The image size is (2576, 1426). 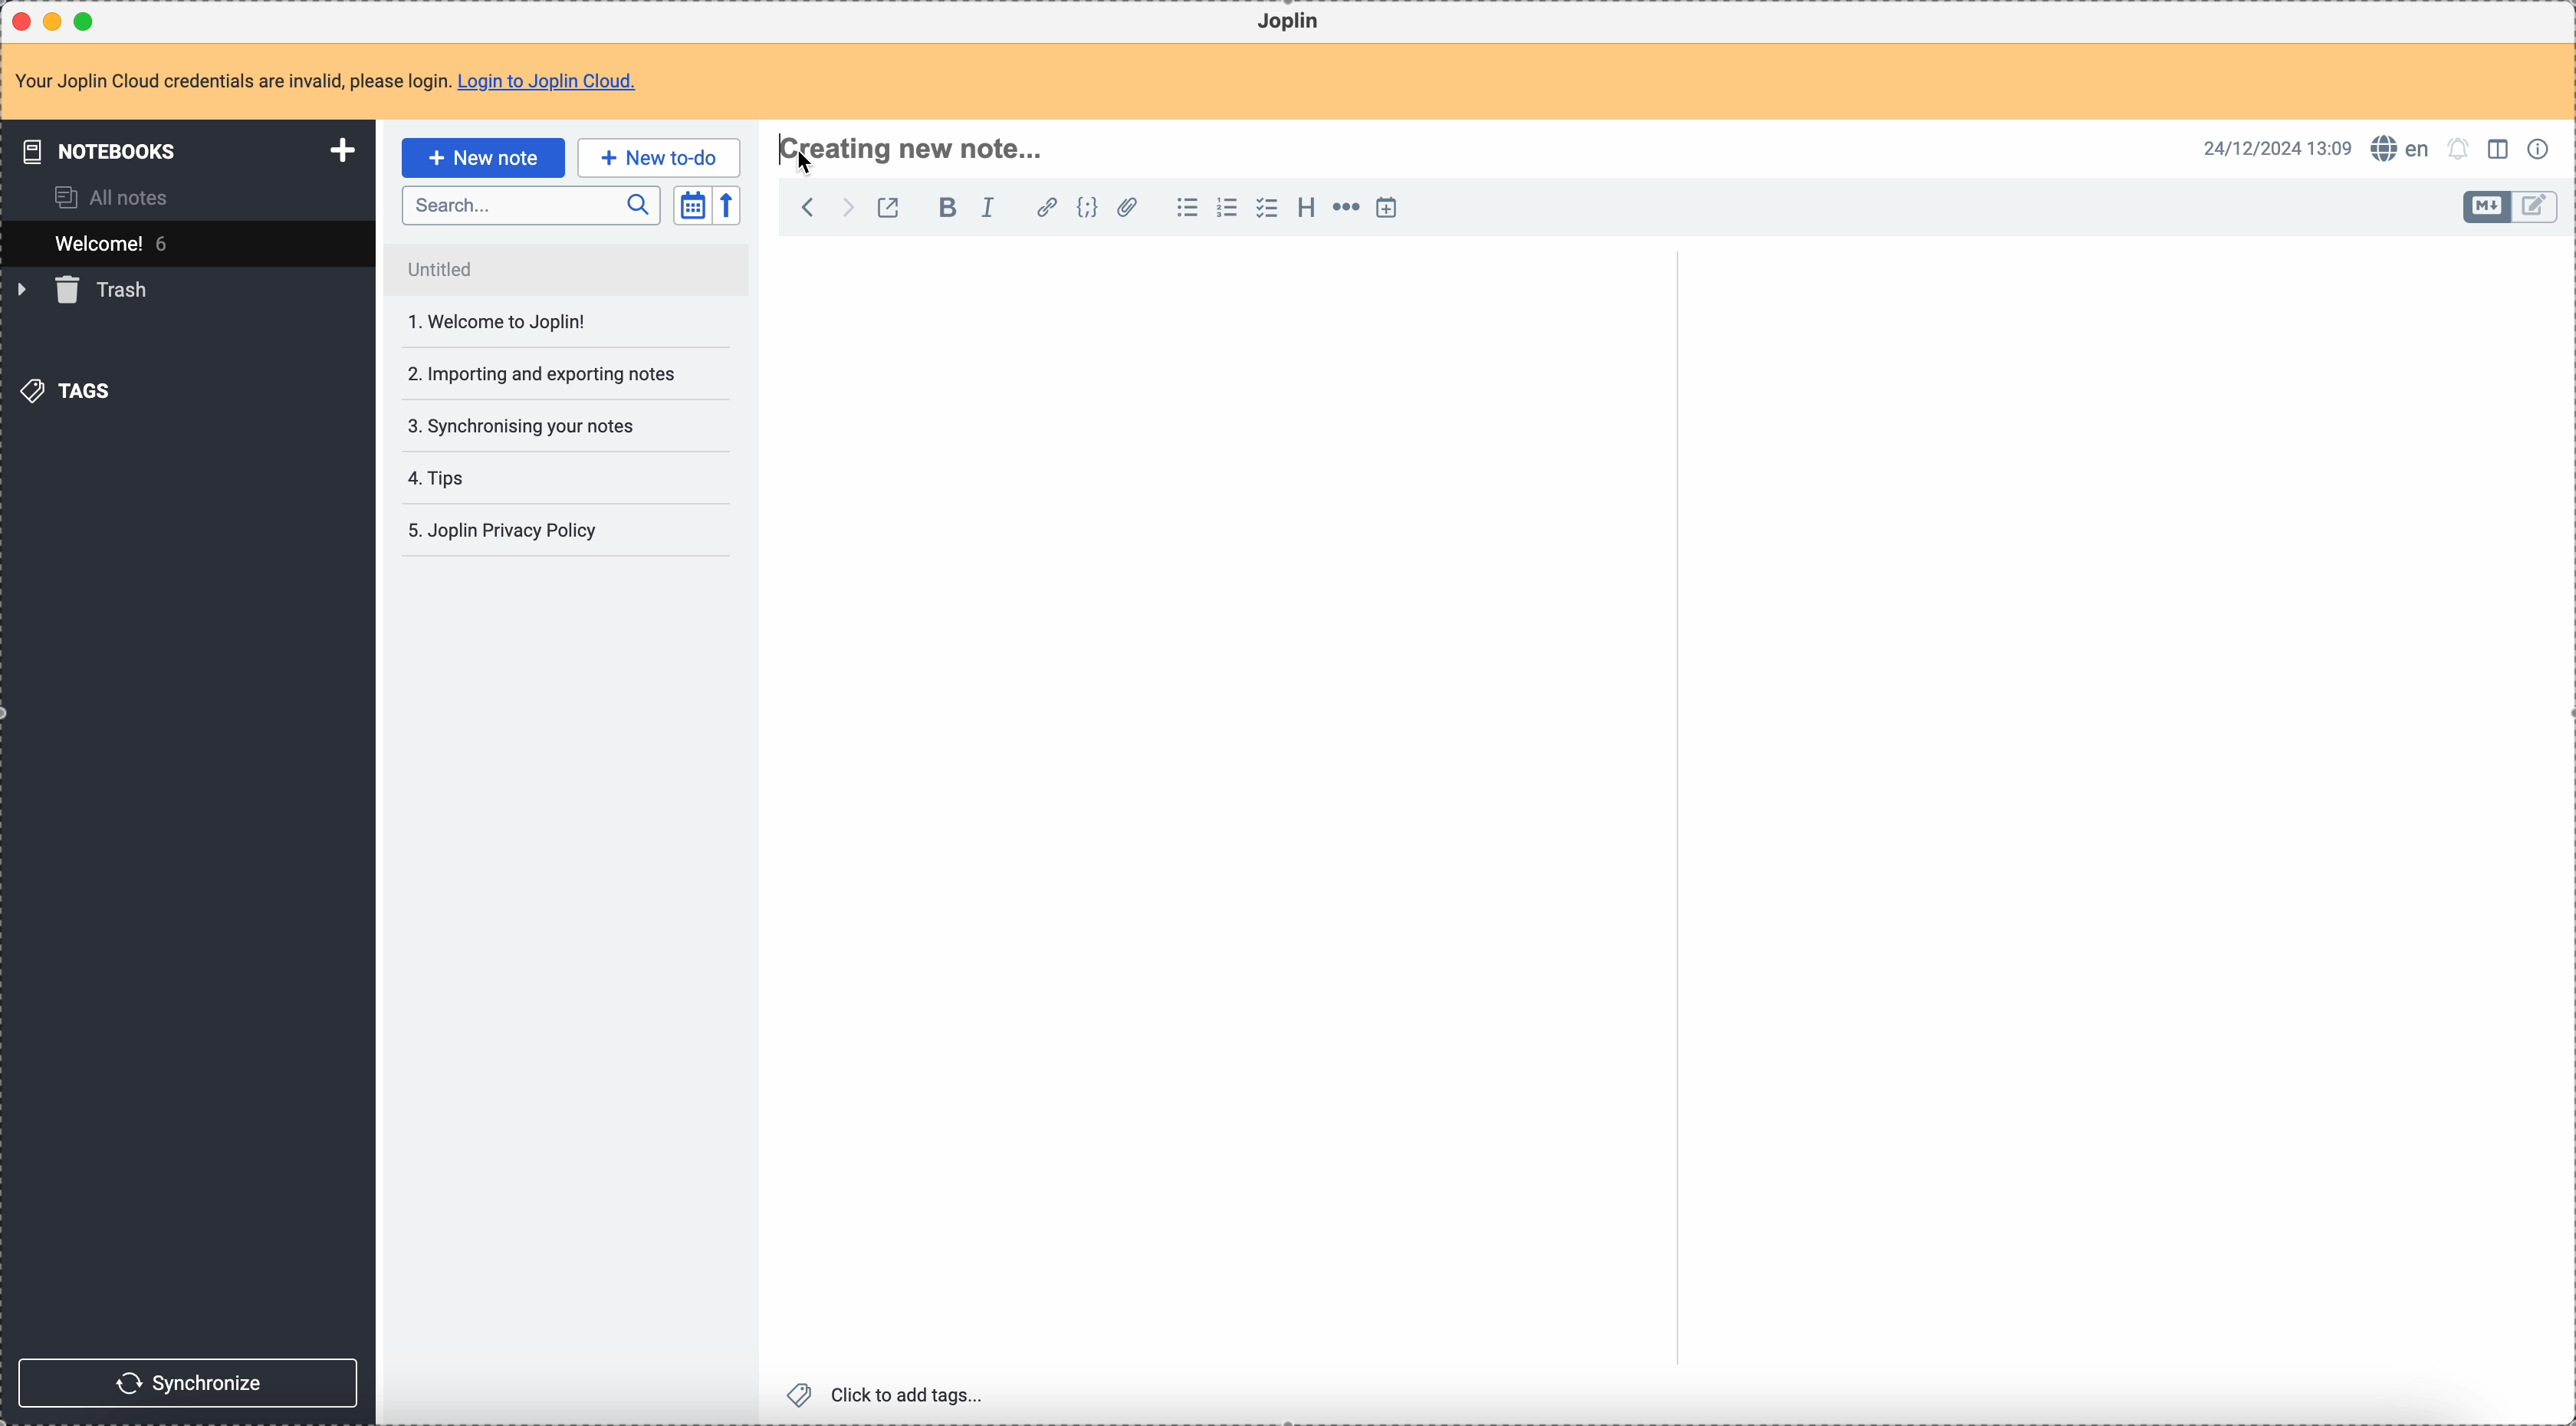 What do you see at coordinates (807, 207) in the screenshot?
I see `back` at bounding box center [807, 207].